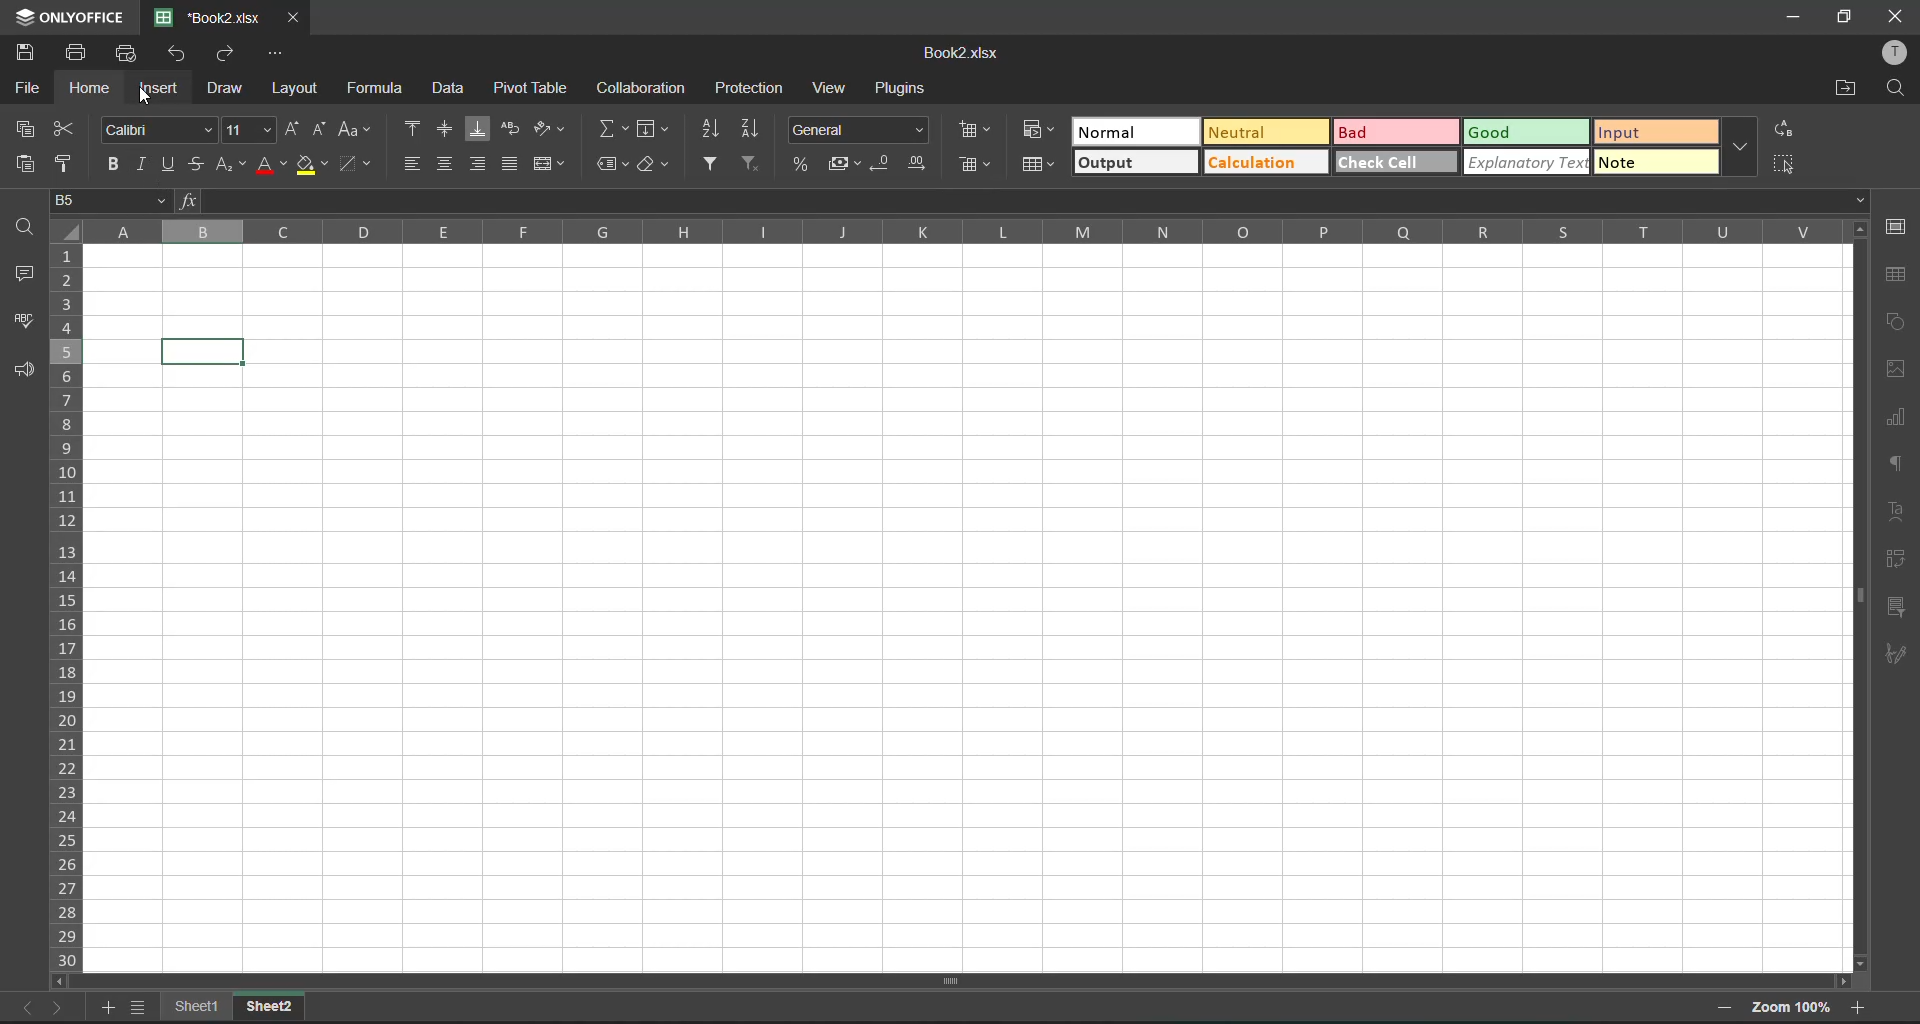 This screenshot has height=1024, width=1920. I want to click on profile, so click(1896, 51).